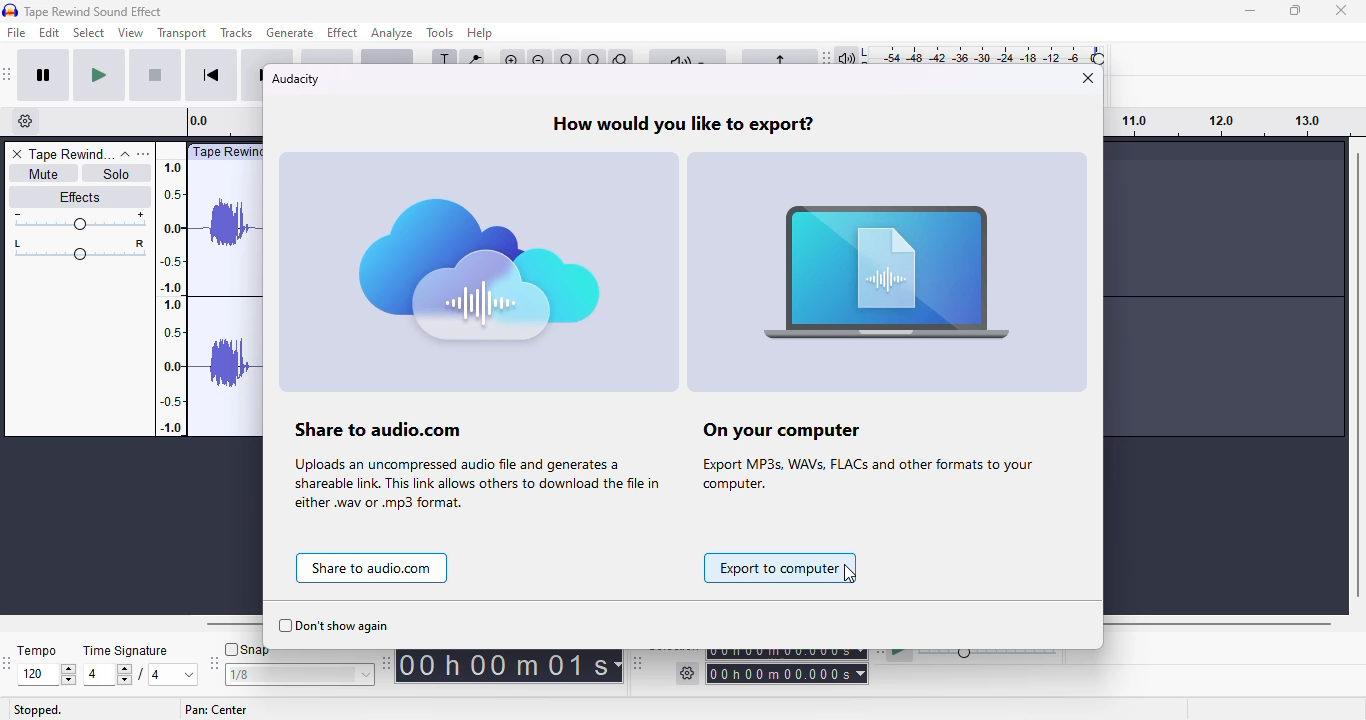  What do you see at coordinates (567, 61) in the screenshot?
I see `fit selection to width` at bounding box center [567, 61].